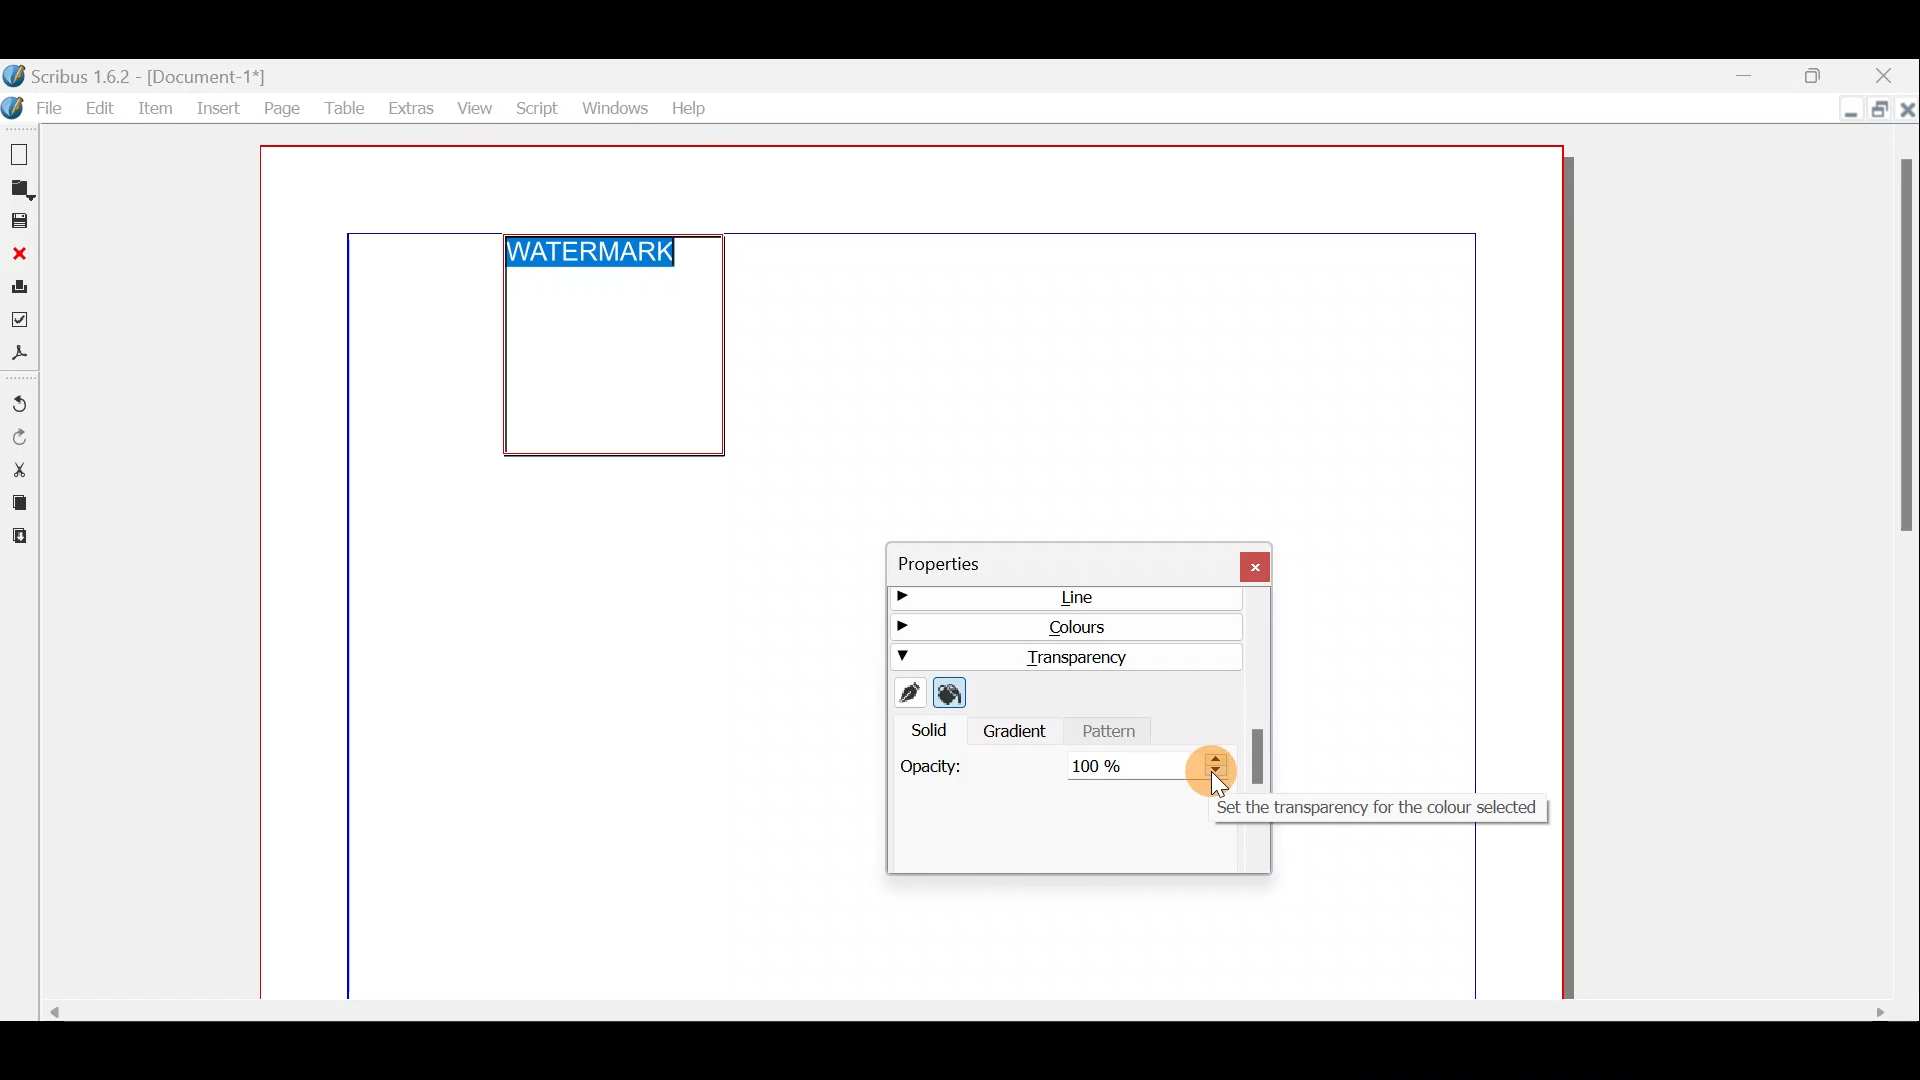 Image resolution: width=1920 pixels, height=1080 pixels. I want to click on Open, so click(18, 191).